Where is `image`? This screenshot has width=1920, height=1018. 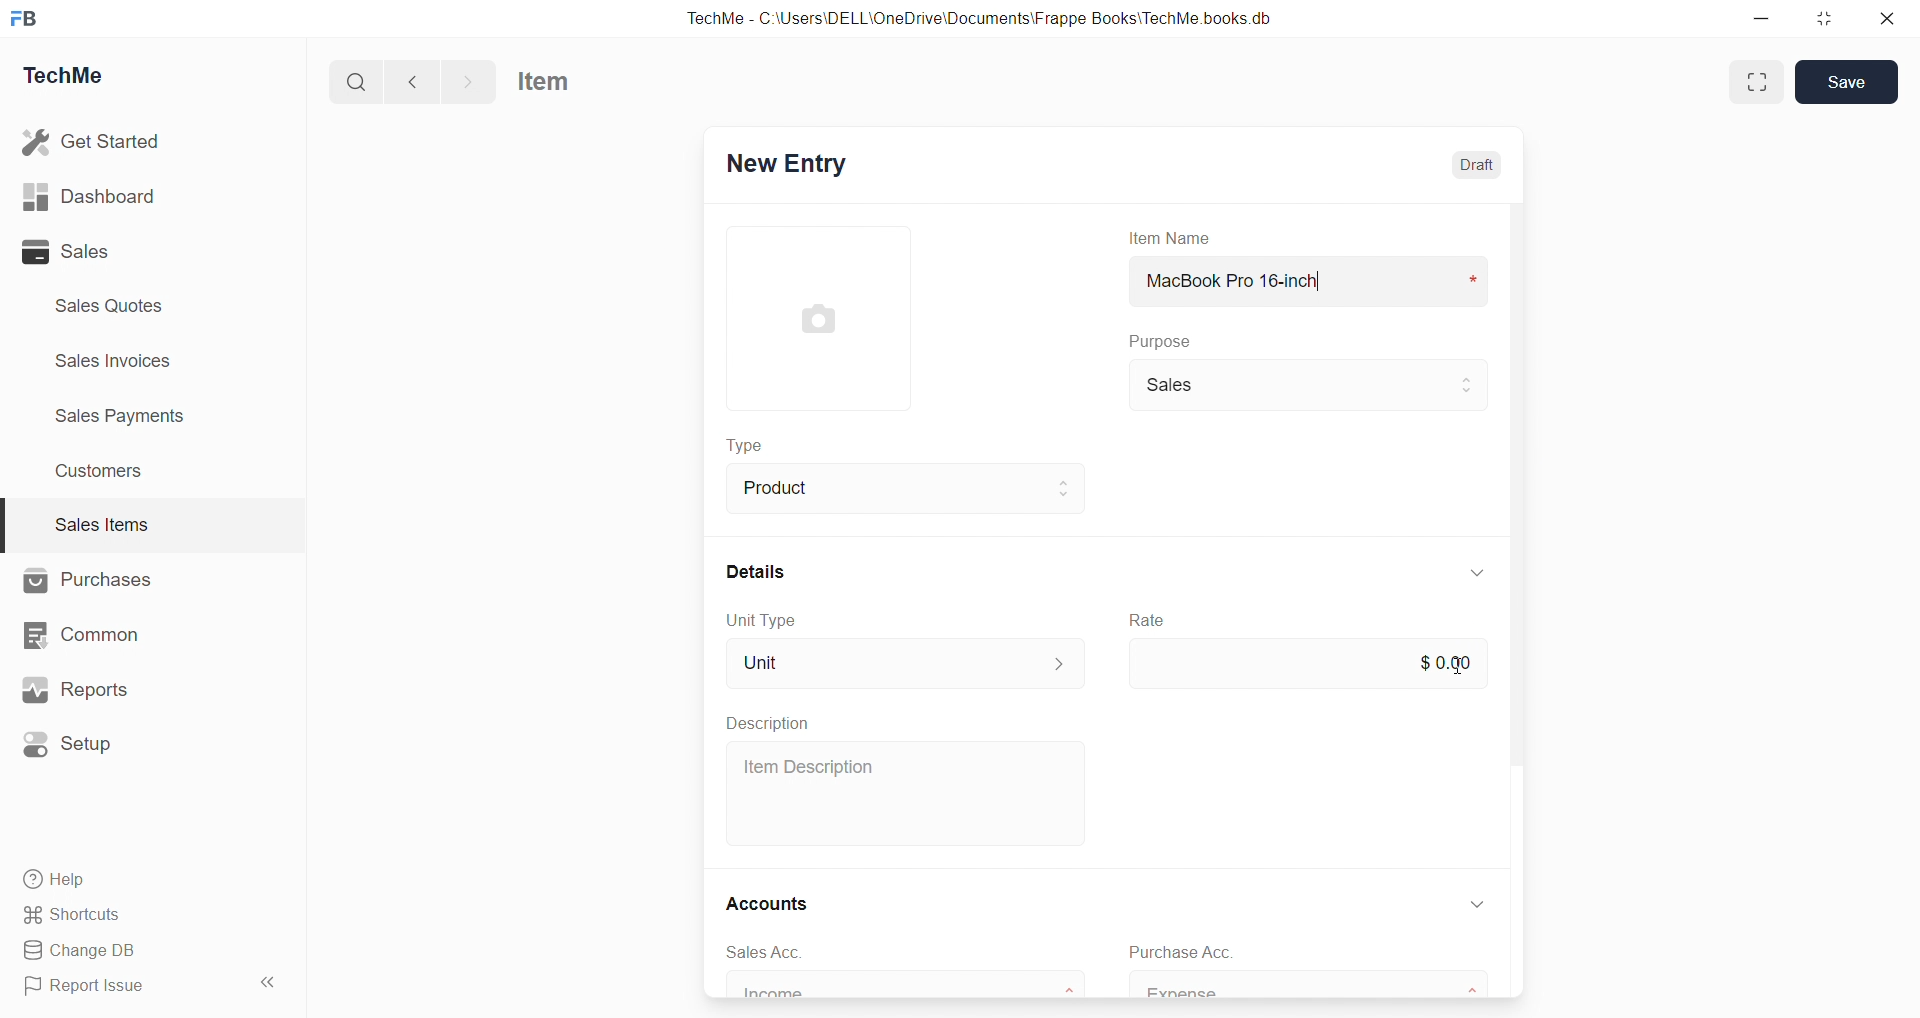 image is located at coordinates (816, 318).